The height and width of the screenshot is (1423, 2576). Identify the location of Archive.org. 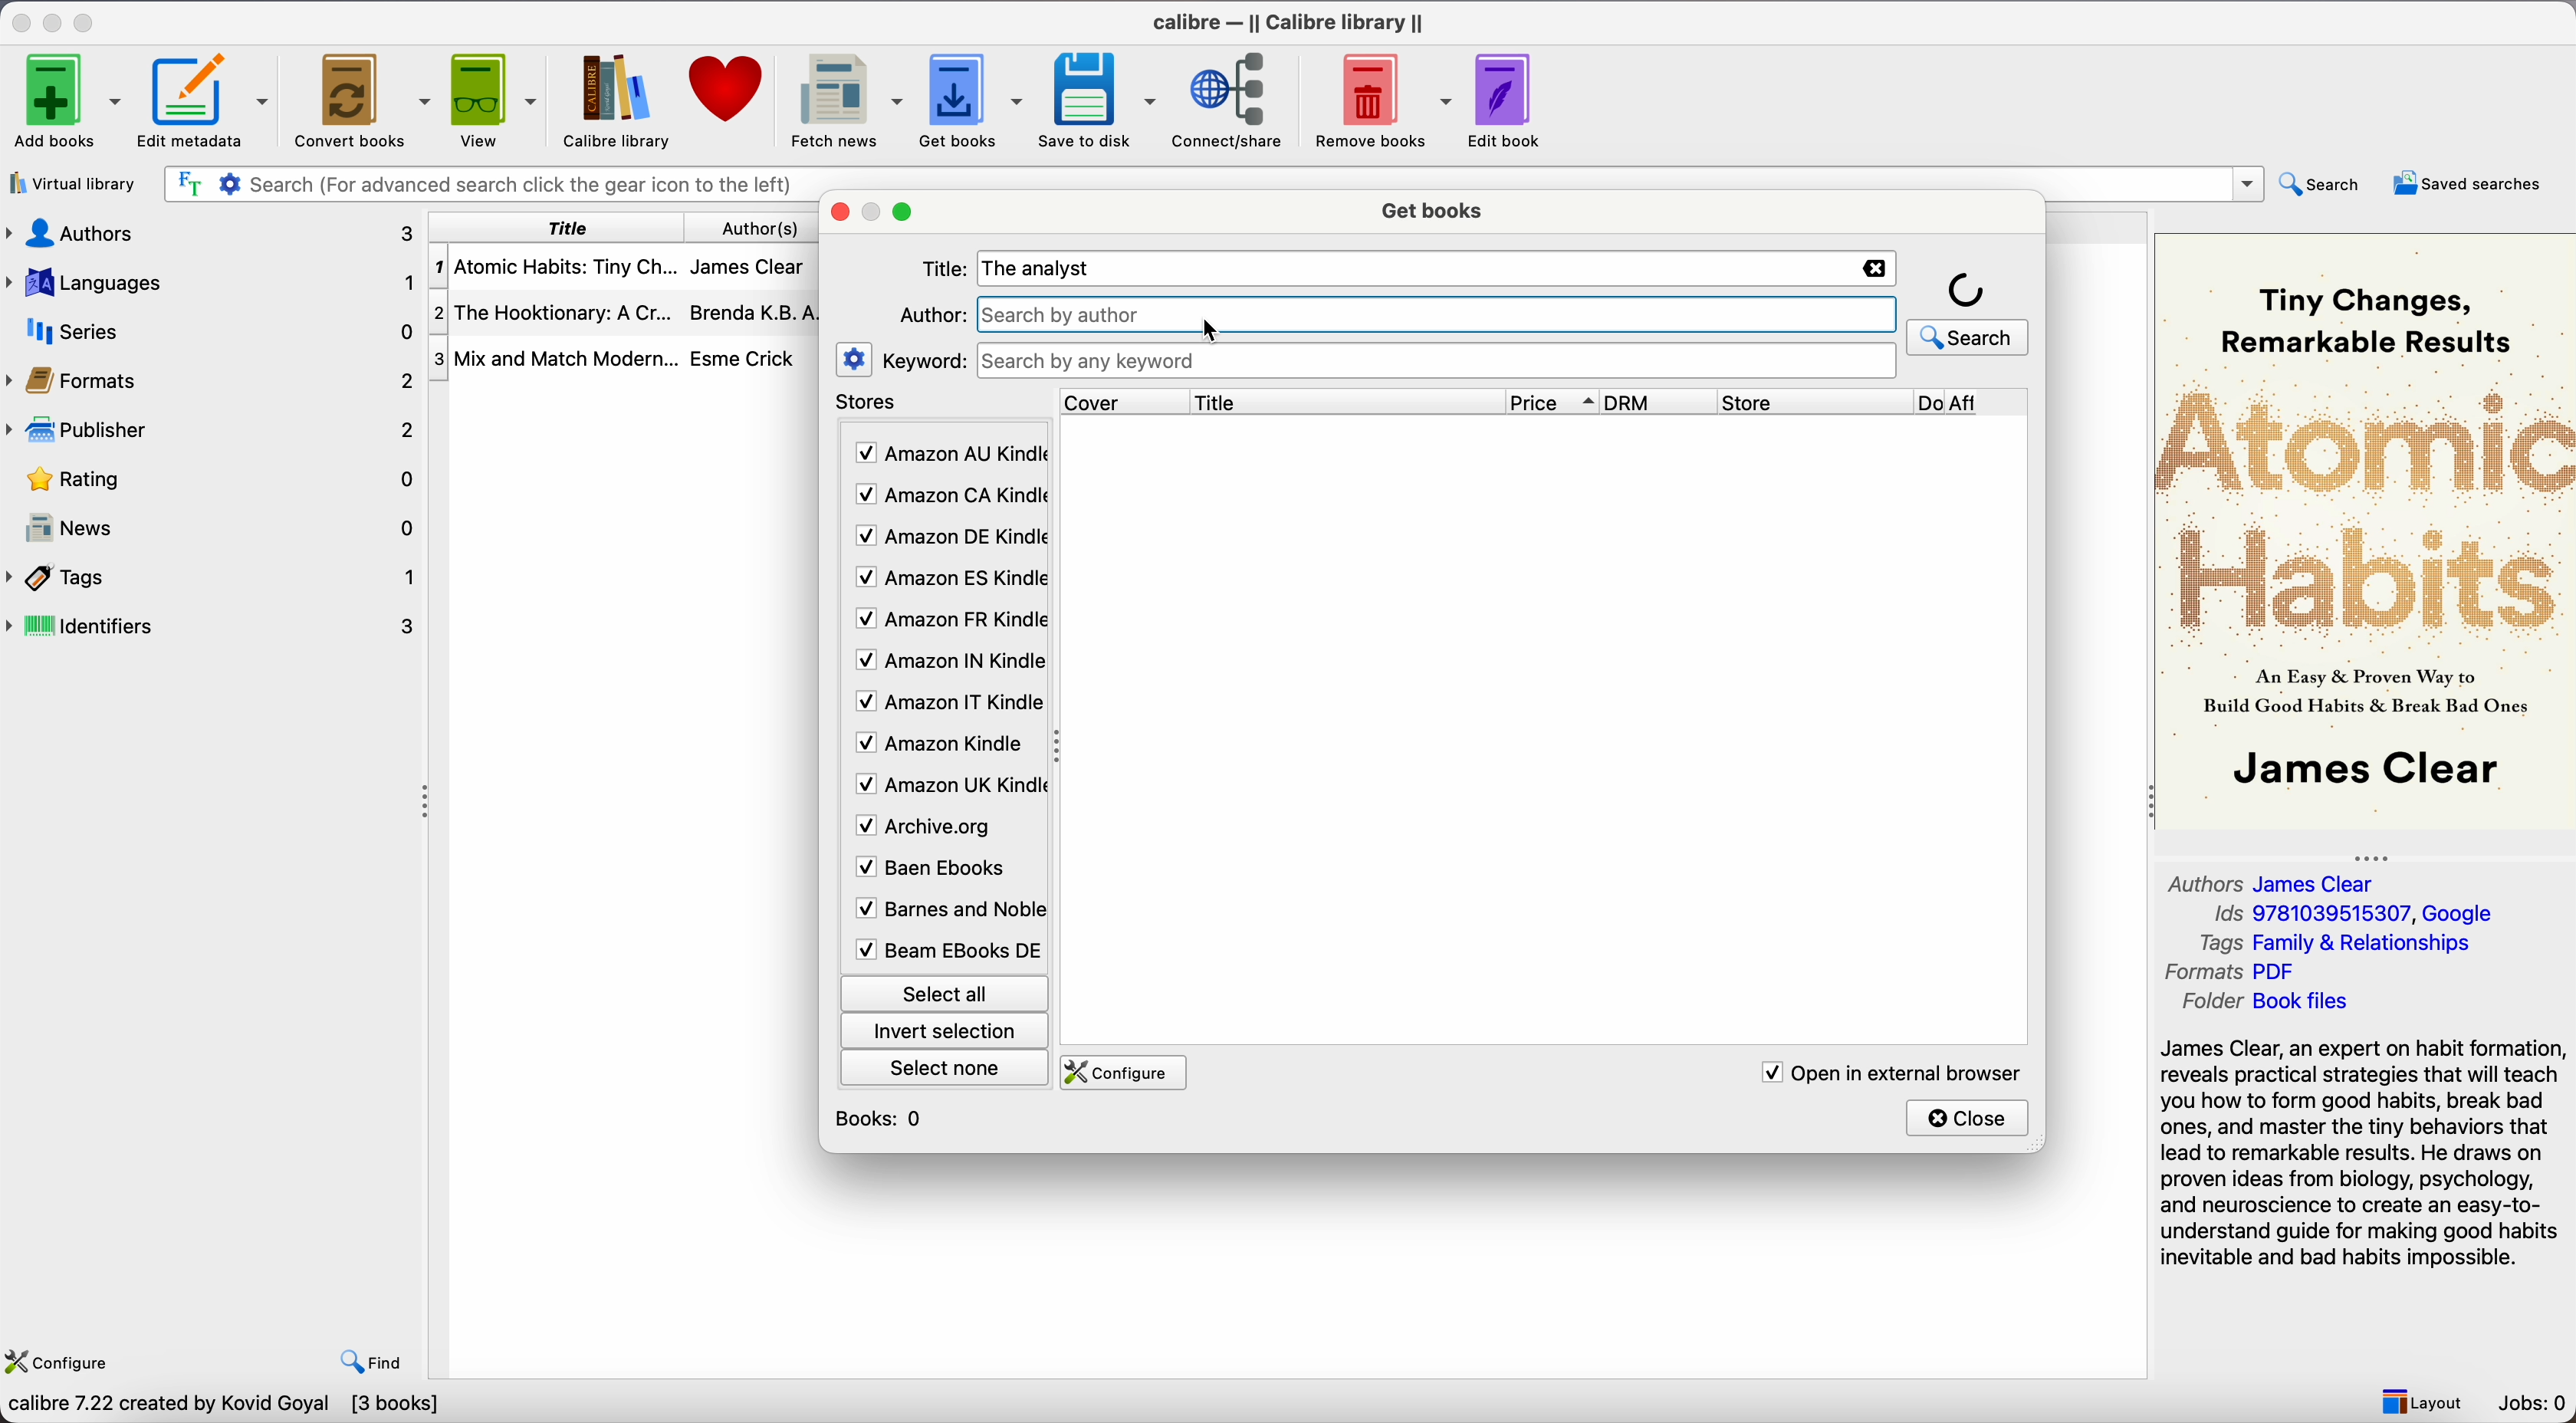
(943, 827).